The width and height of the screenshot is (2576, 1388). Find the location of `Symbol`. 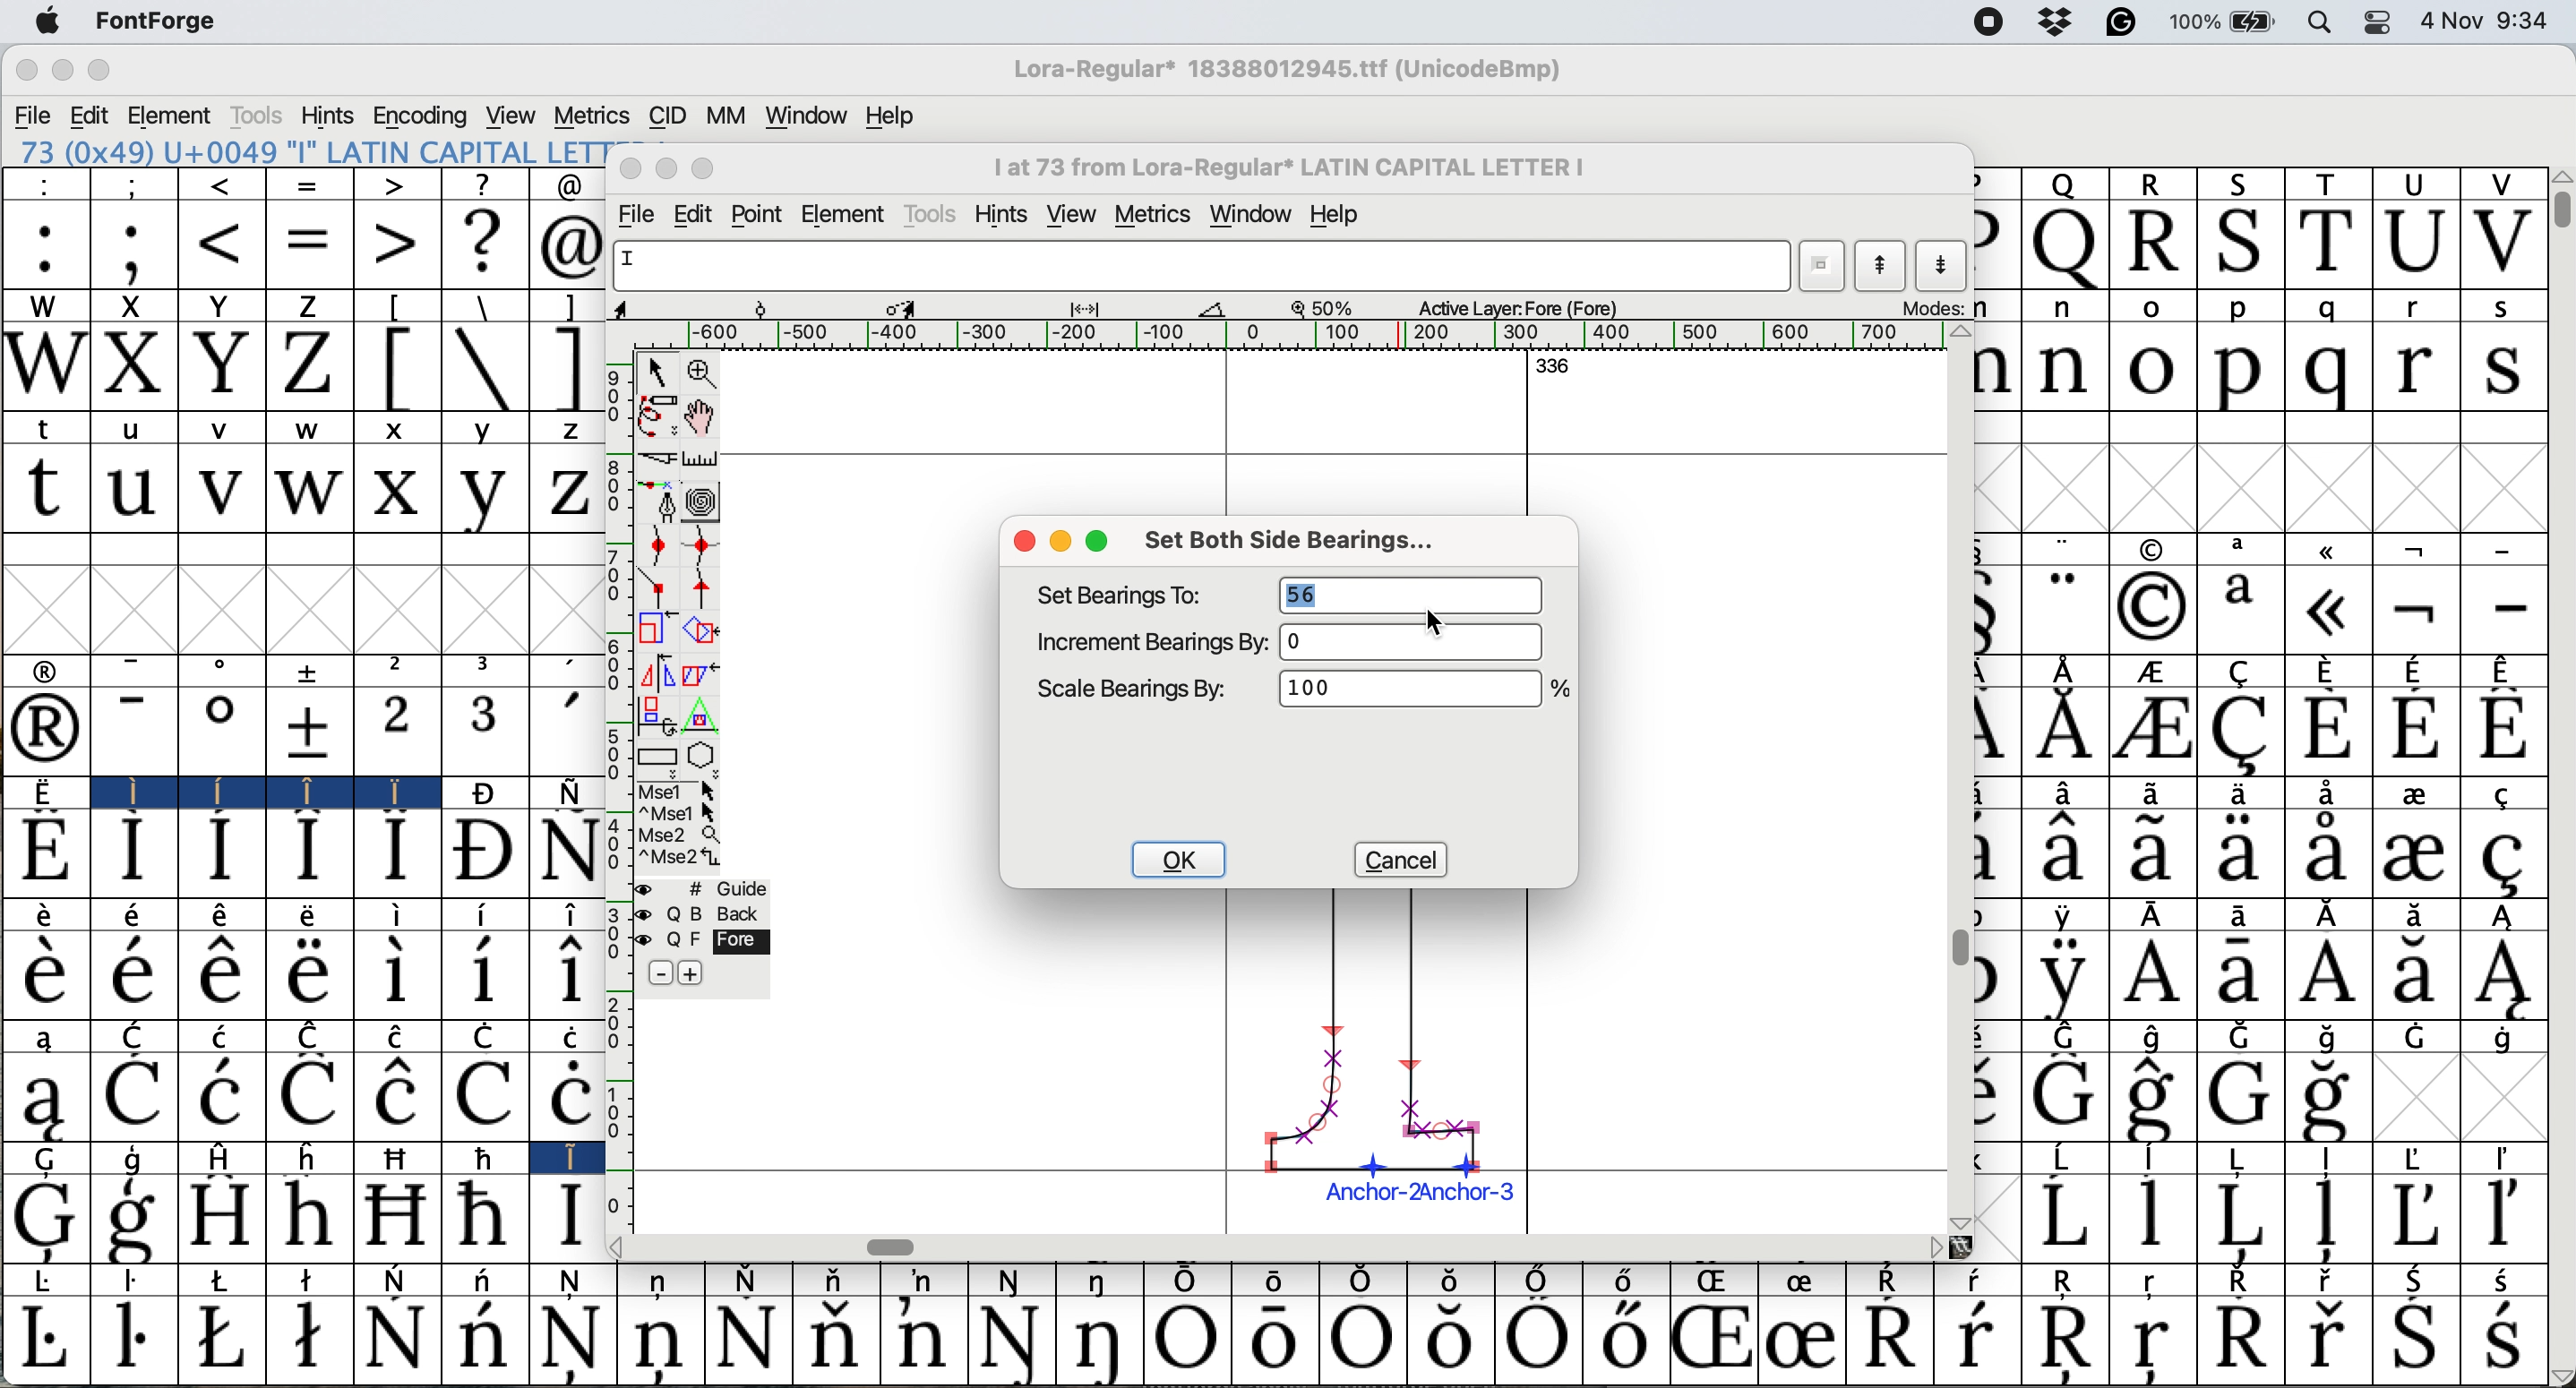

Symbol is located at coordinates (1979, 1282).